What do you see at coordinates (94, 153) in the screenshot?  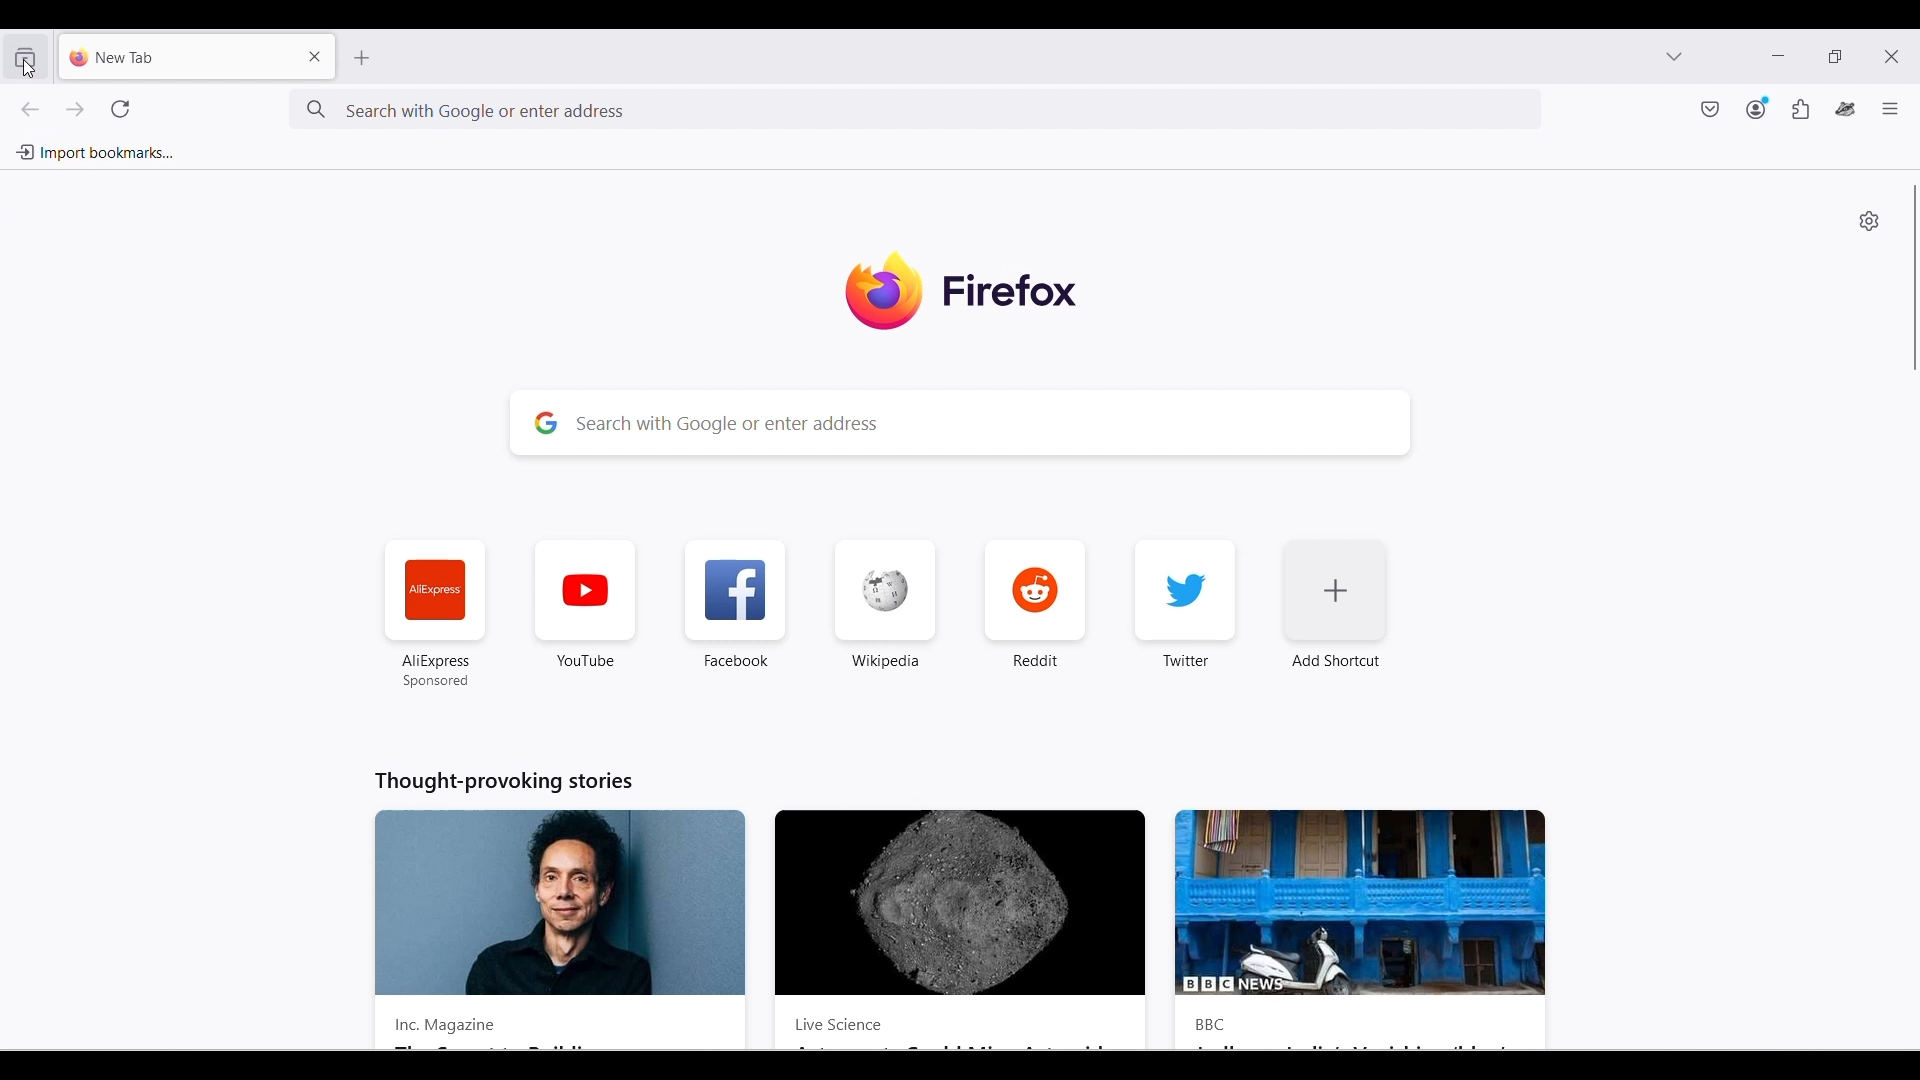 I see `Import bookmarks from another Firefox browser` at bounding box center [94, 153].